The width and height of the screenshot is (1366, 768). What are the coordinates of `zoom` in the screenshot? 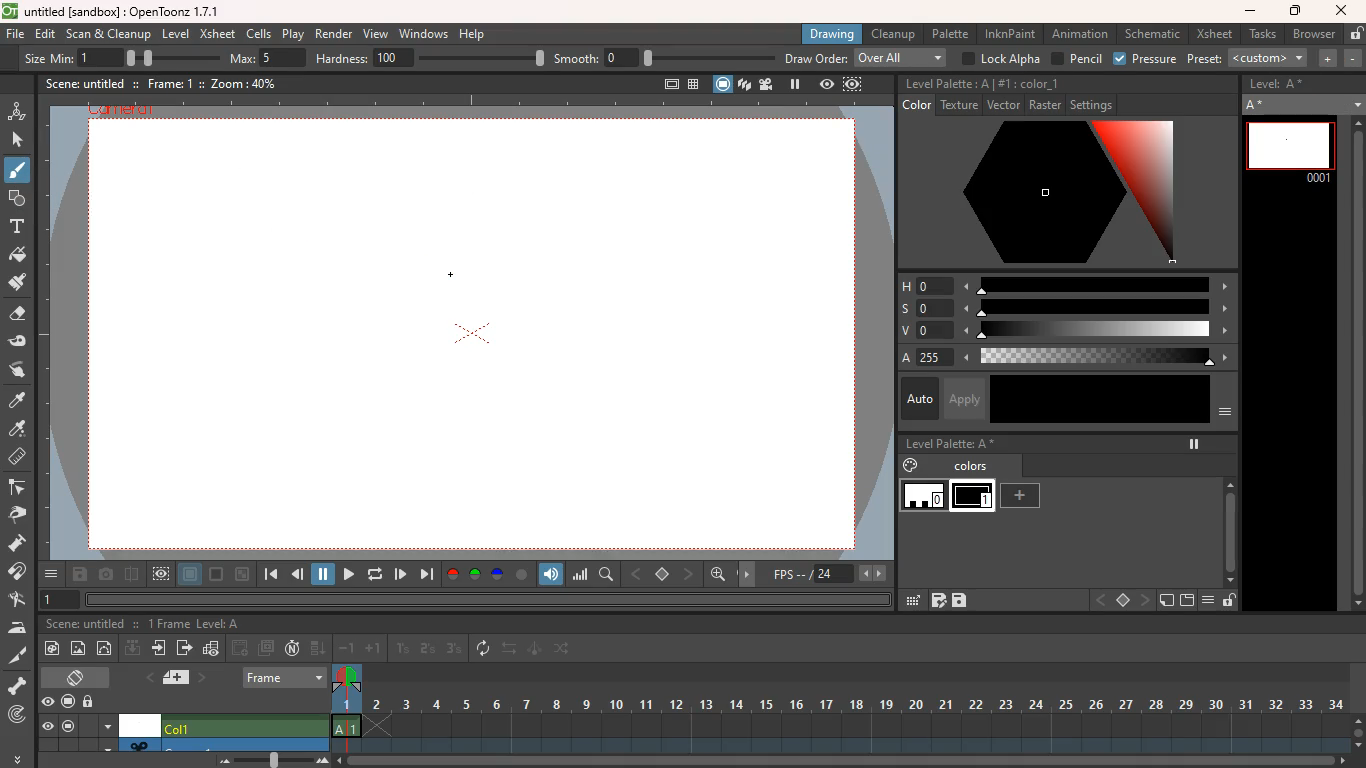 It's located at (267, 760).